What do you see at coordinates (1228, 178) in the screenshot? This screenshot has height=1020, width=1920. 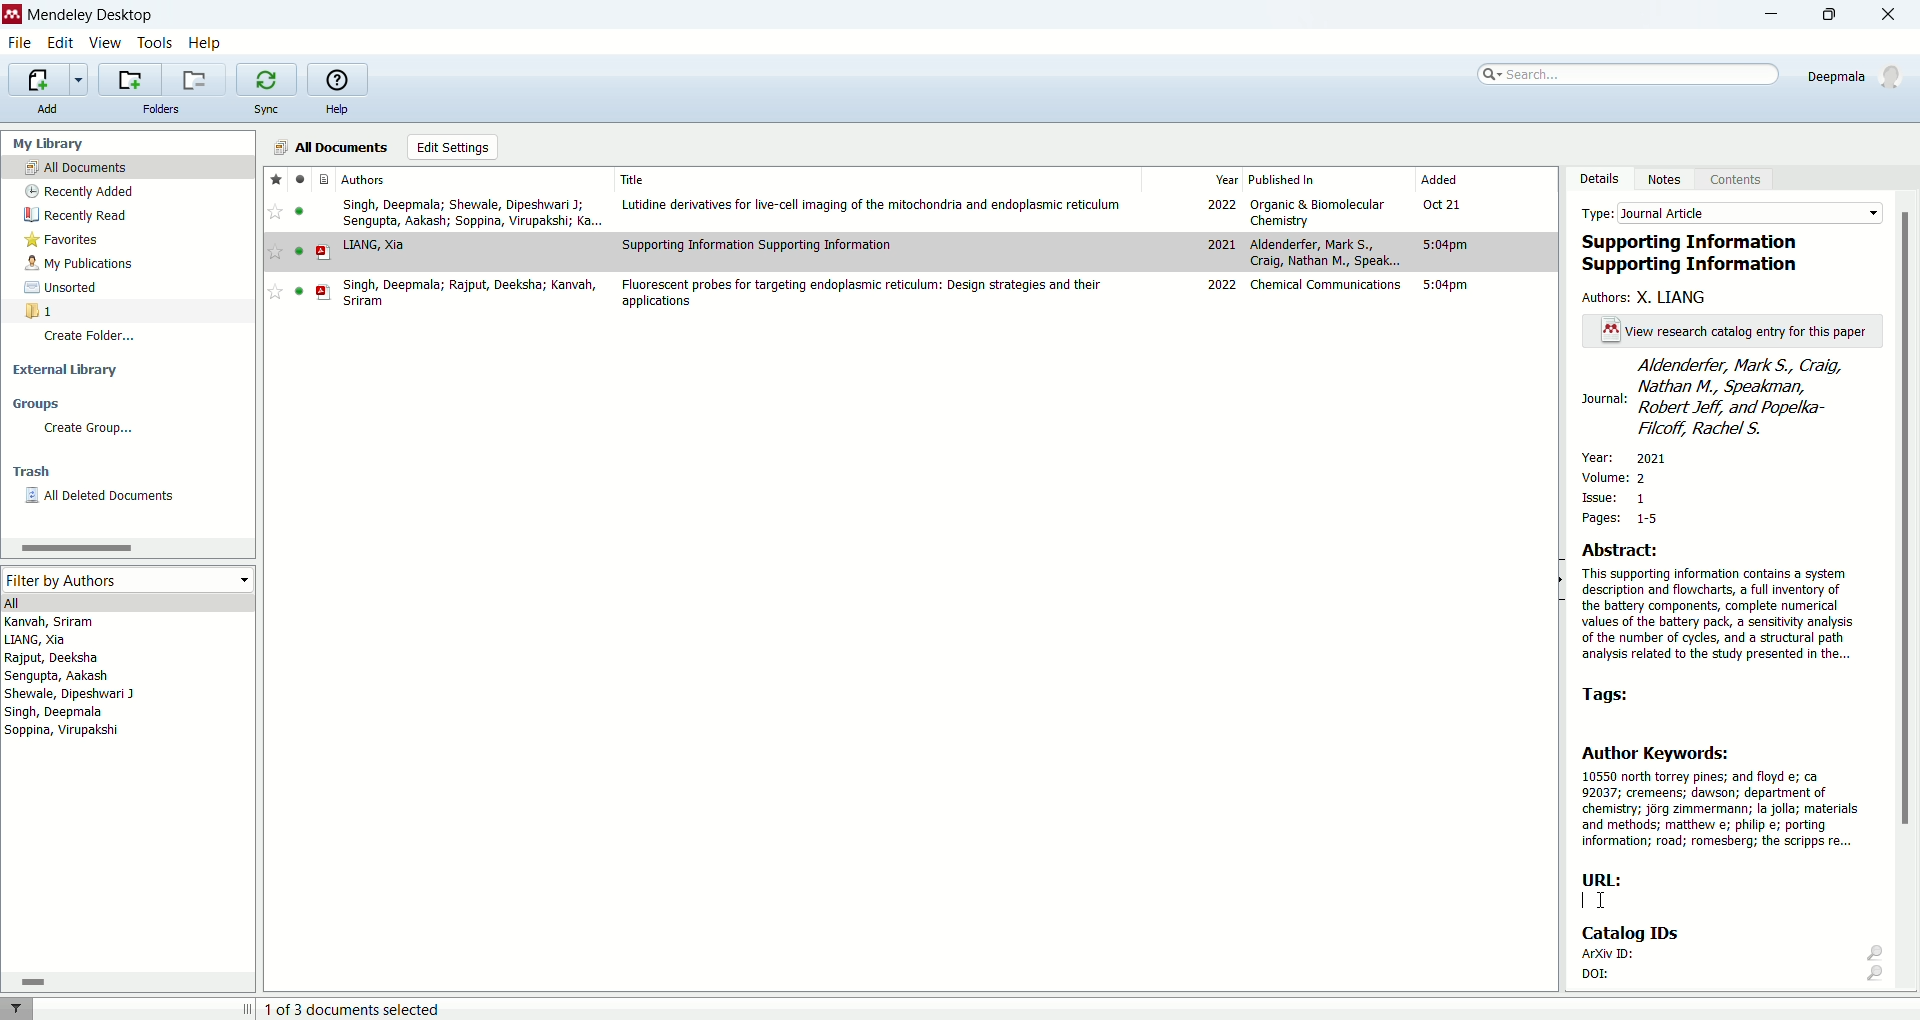 I see `year` at bounding box center [1228, 178].